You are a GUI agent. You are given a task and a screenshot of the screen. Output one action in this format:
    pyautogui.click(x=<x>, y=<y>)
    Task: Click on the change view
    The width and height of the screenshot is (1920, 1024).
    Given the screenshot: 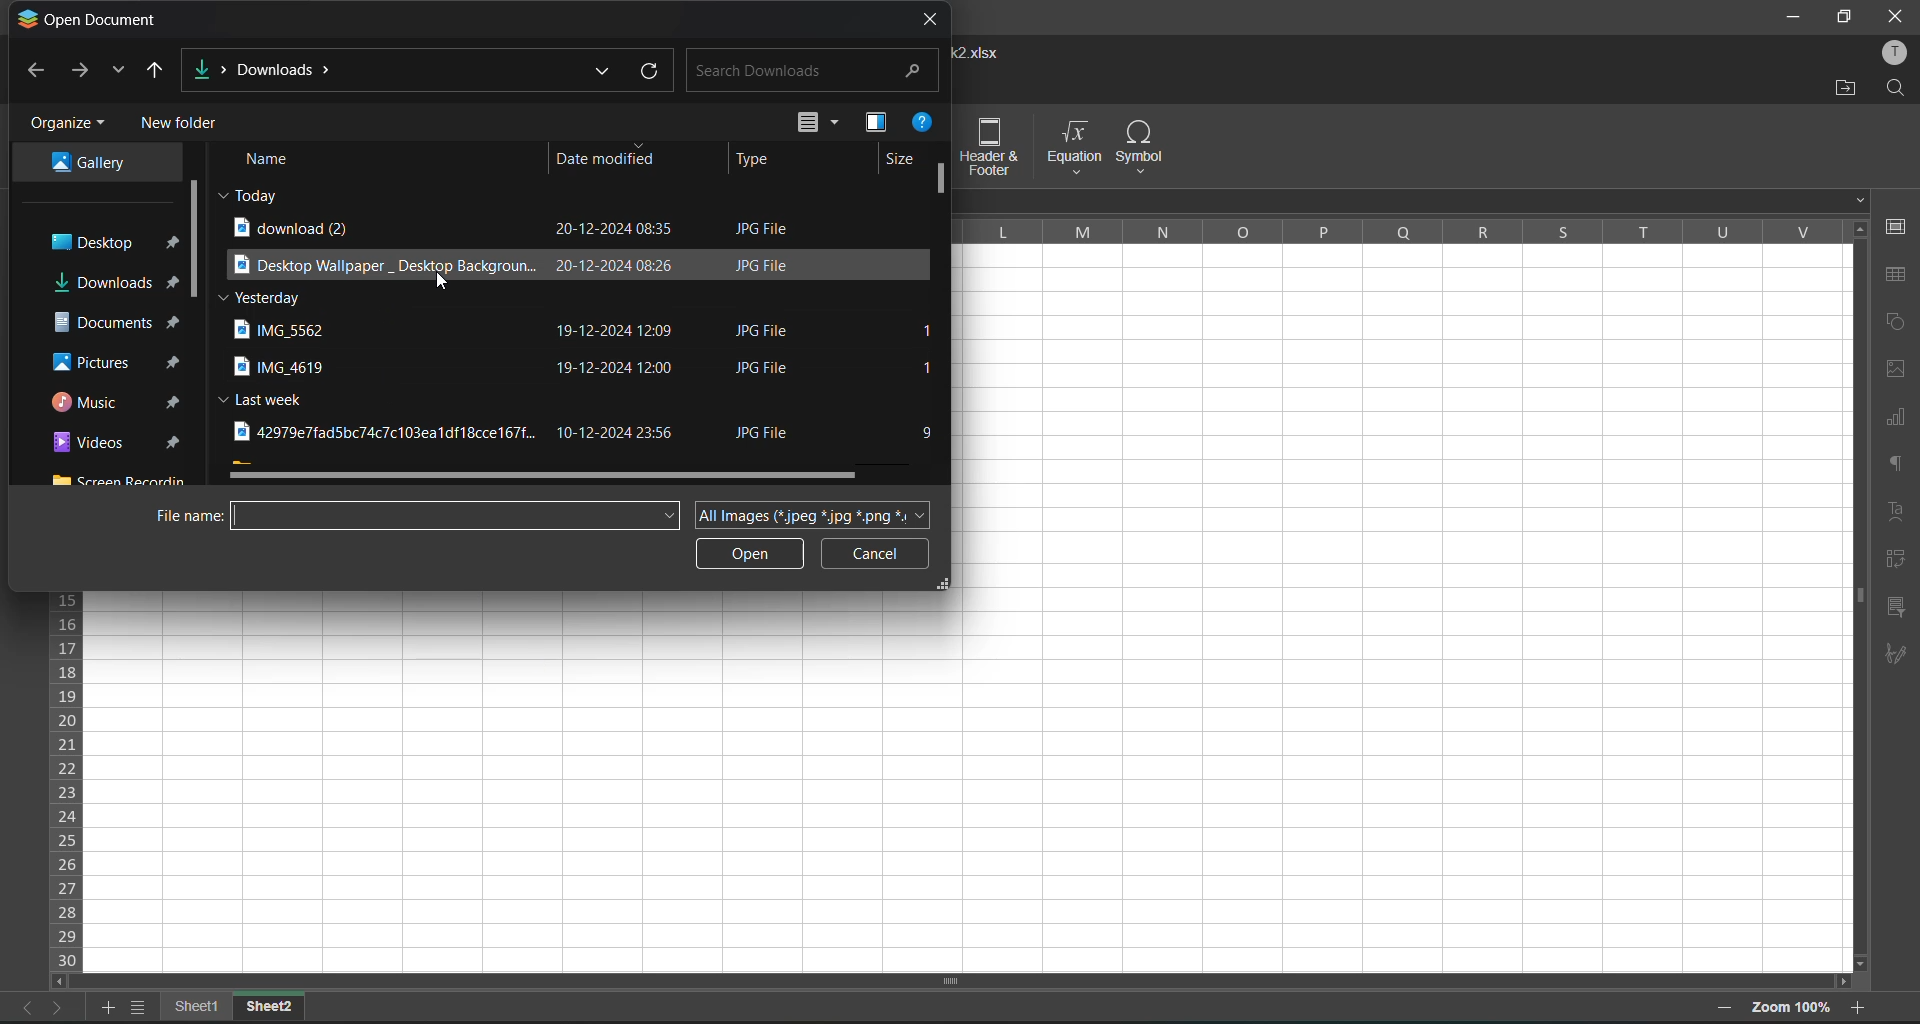 What is the action you would take?
    pyautogui.click(x=818, y=124)
    